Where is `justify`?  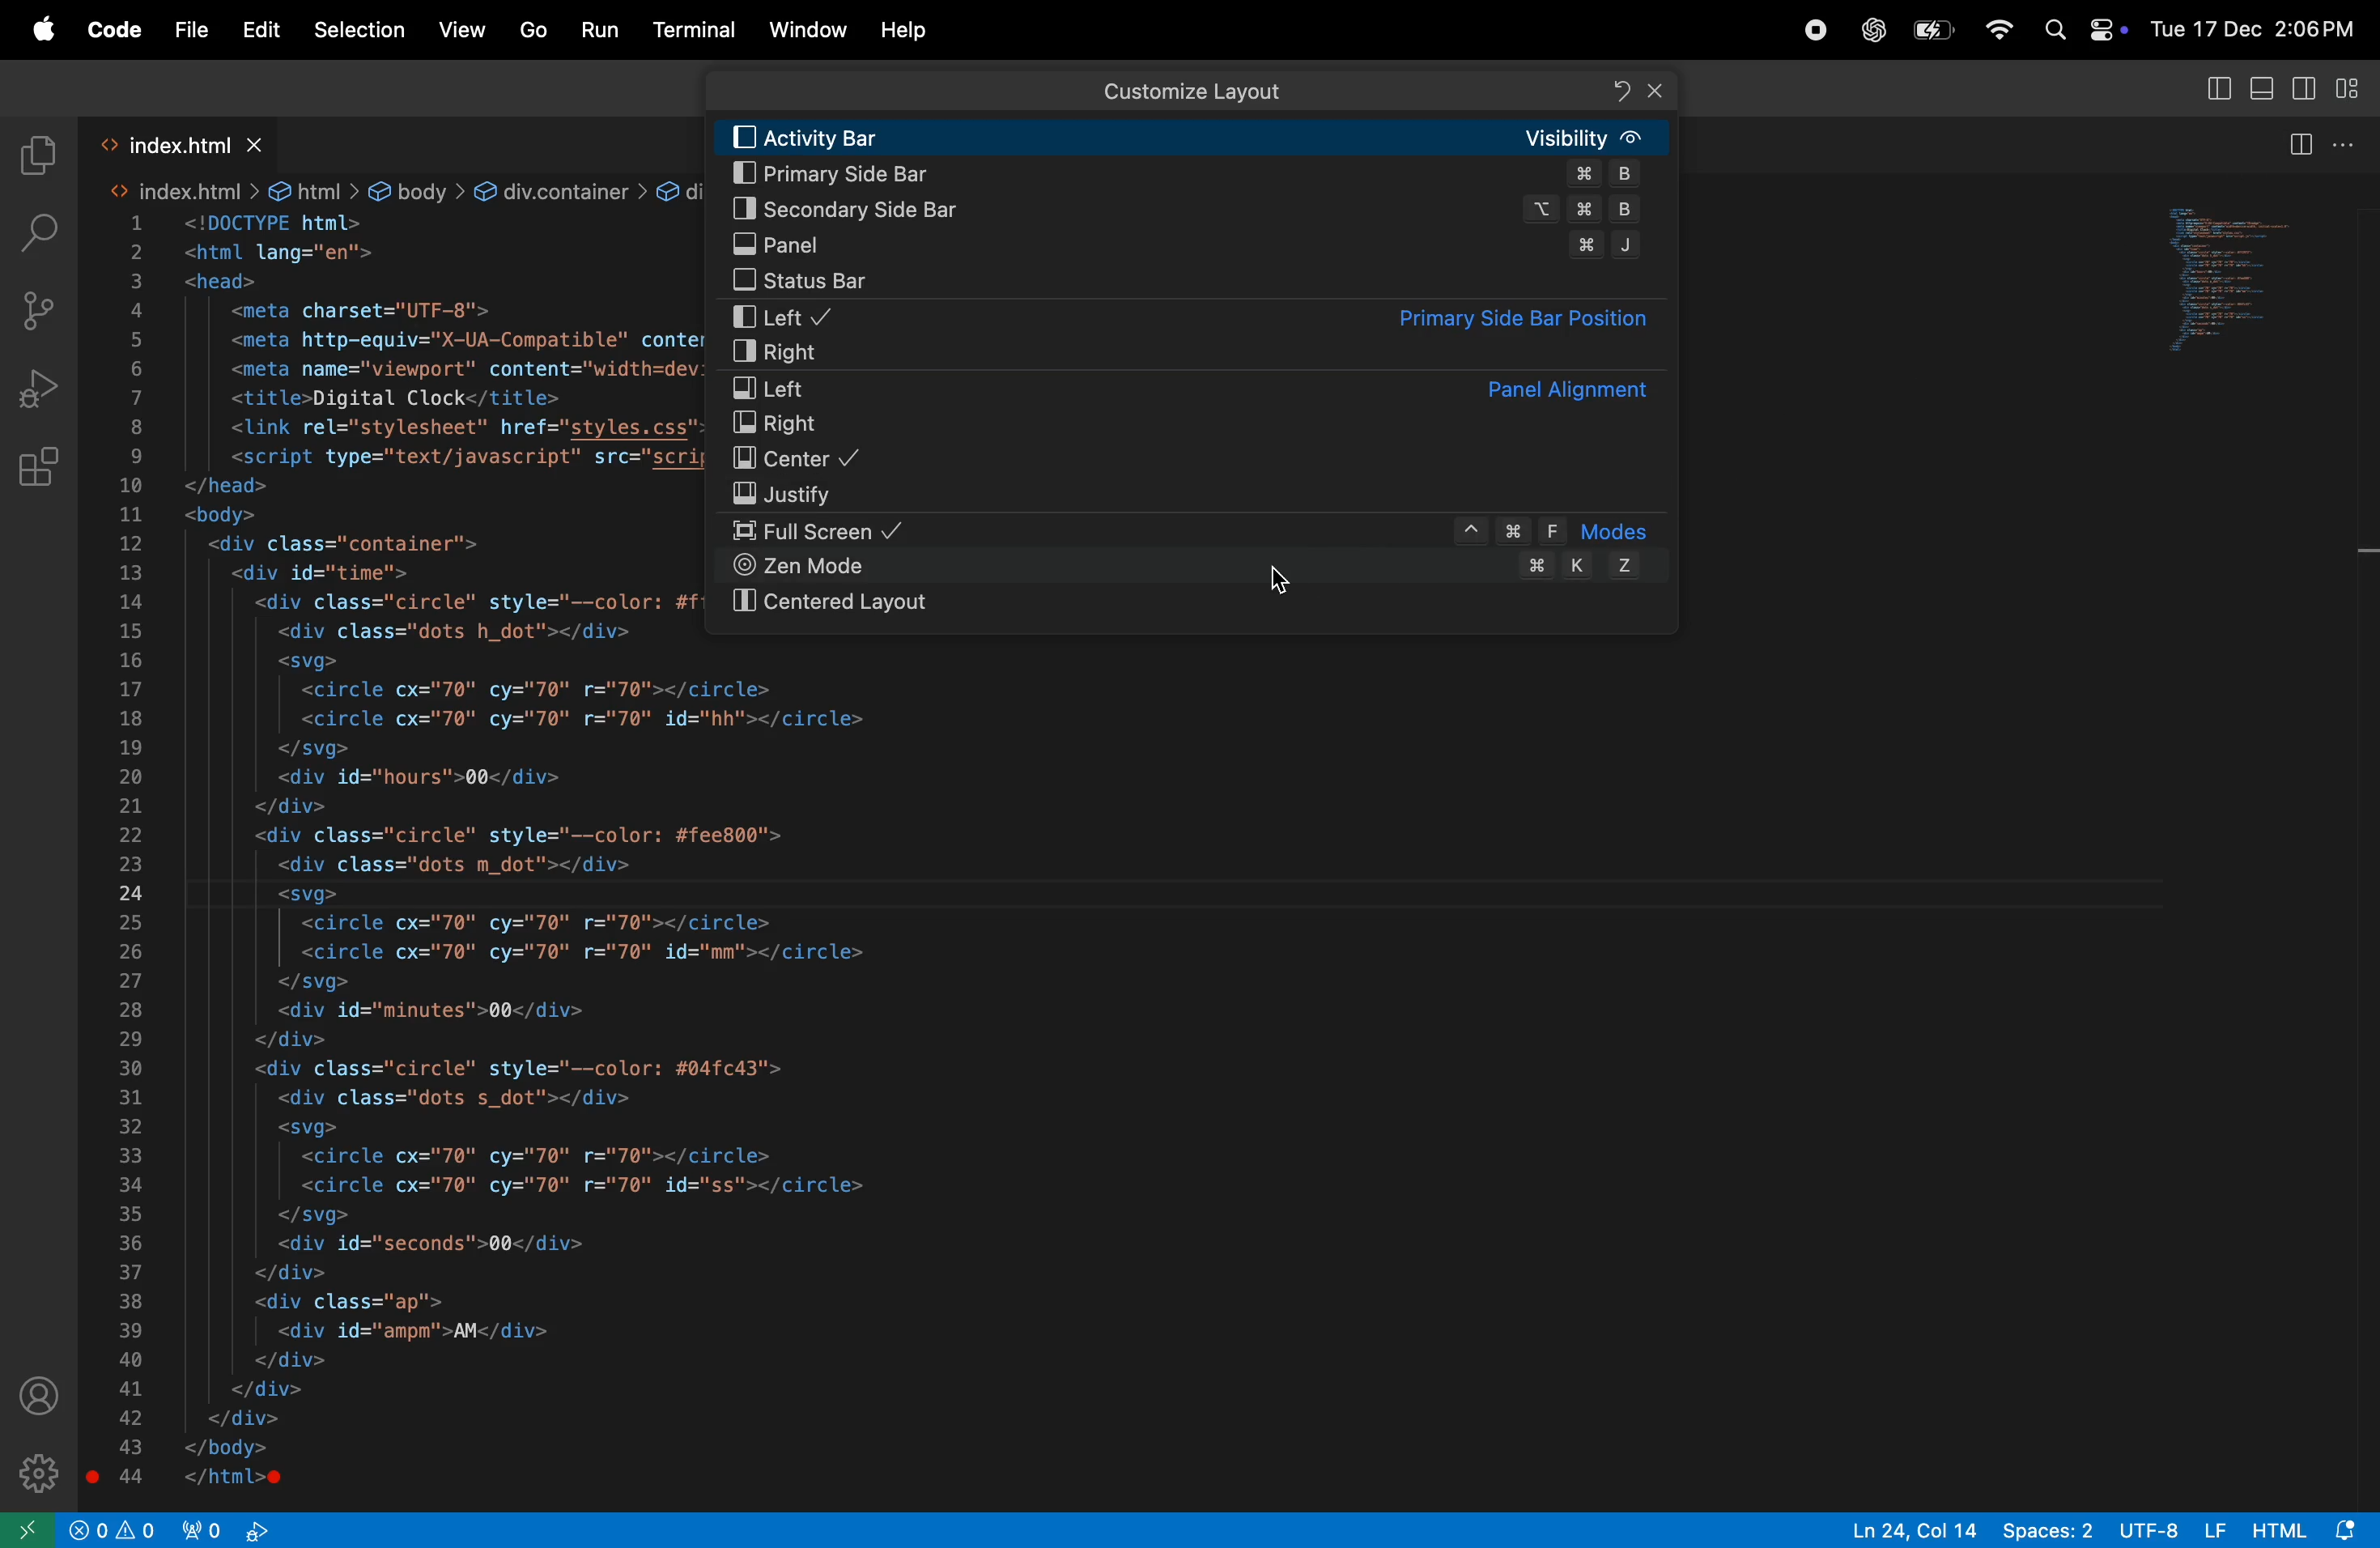
justify is located at coordinates (1198, 494).